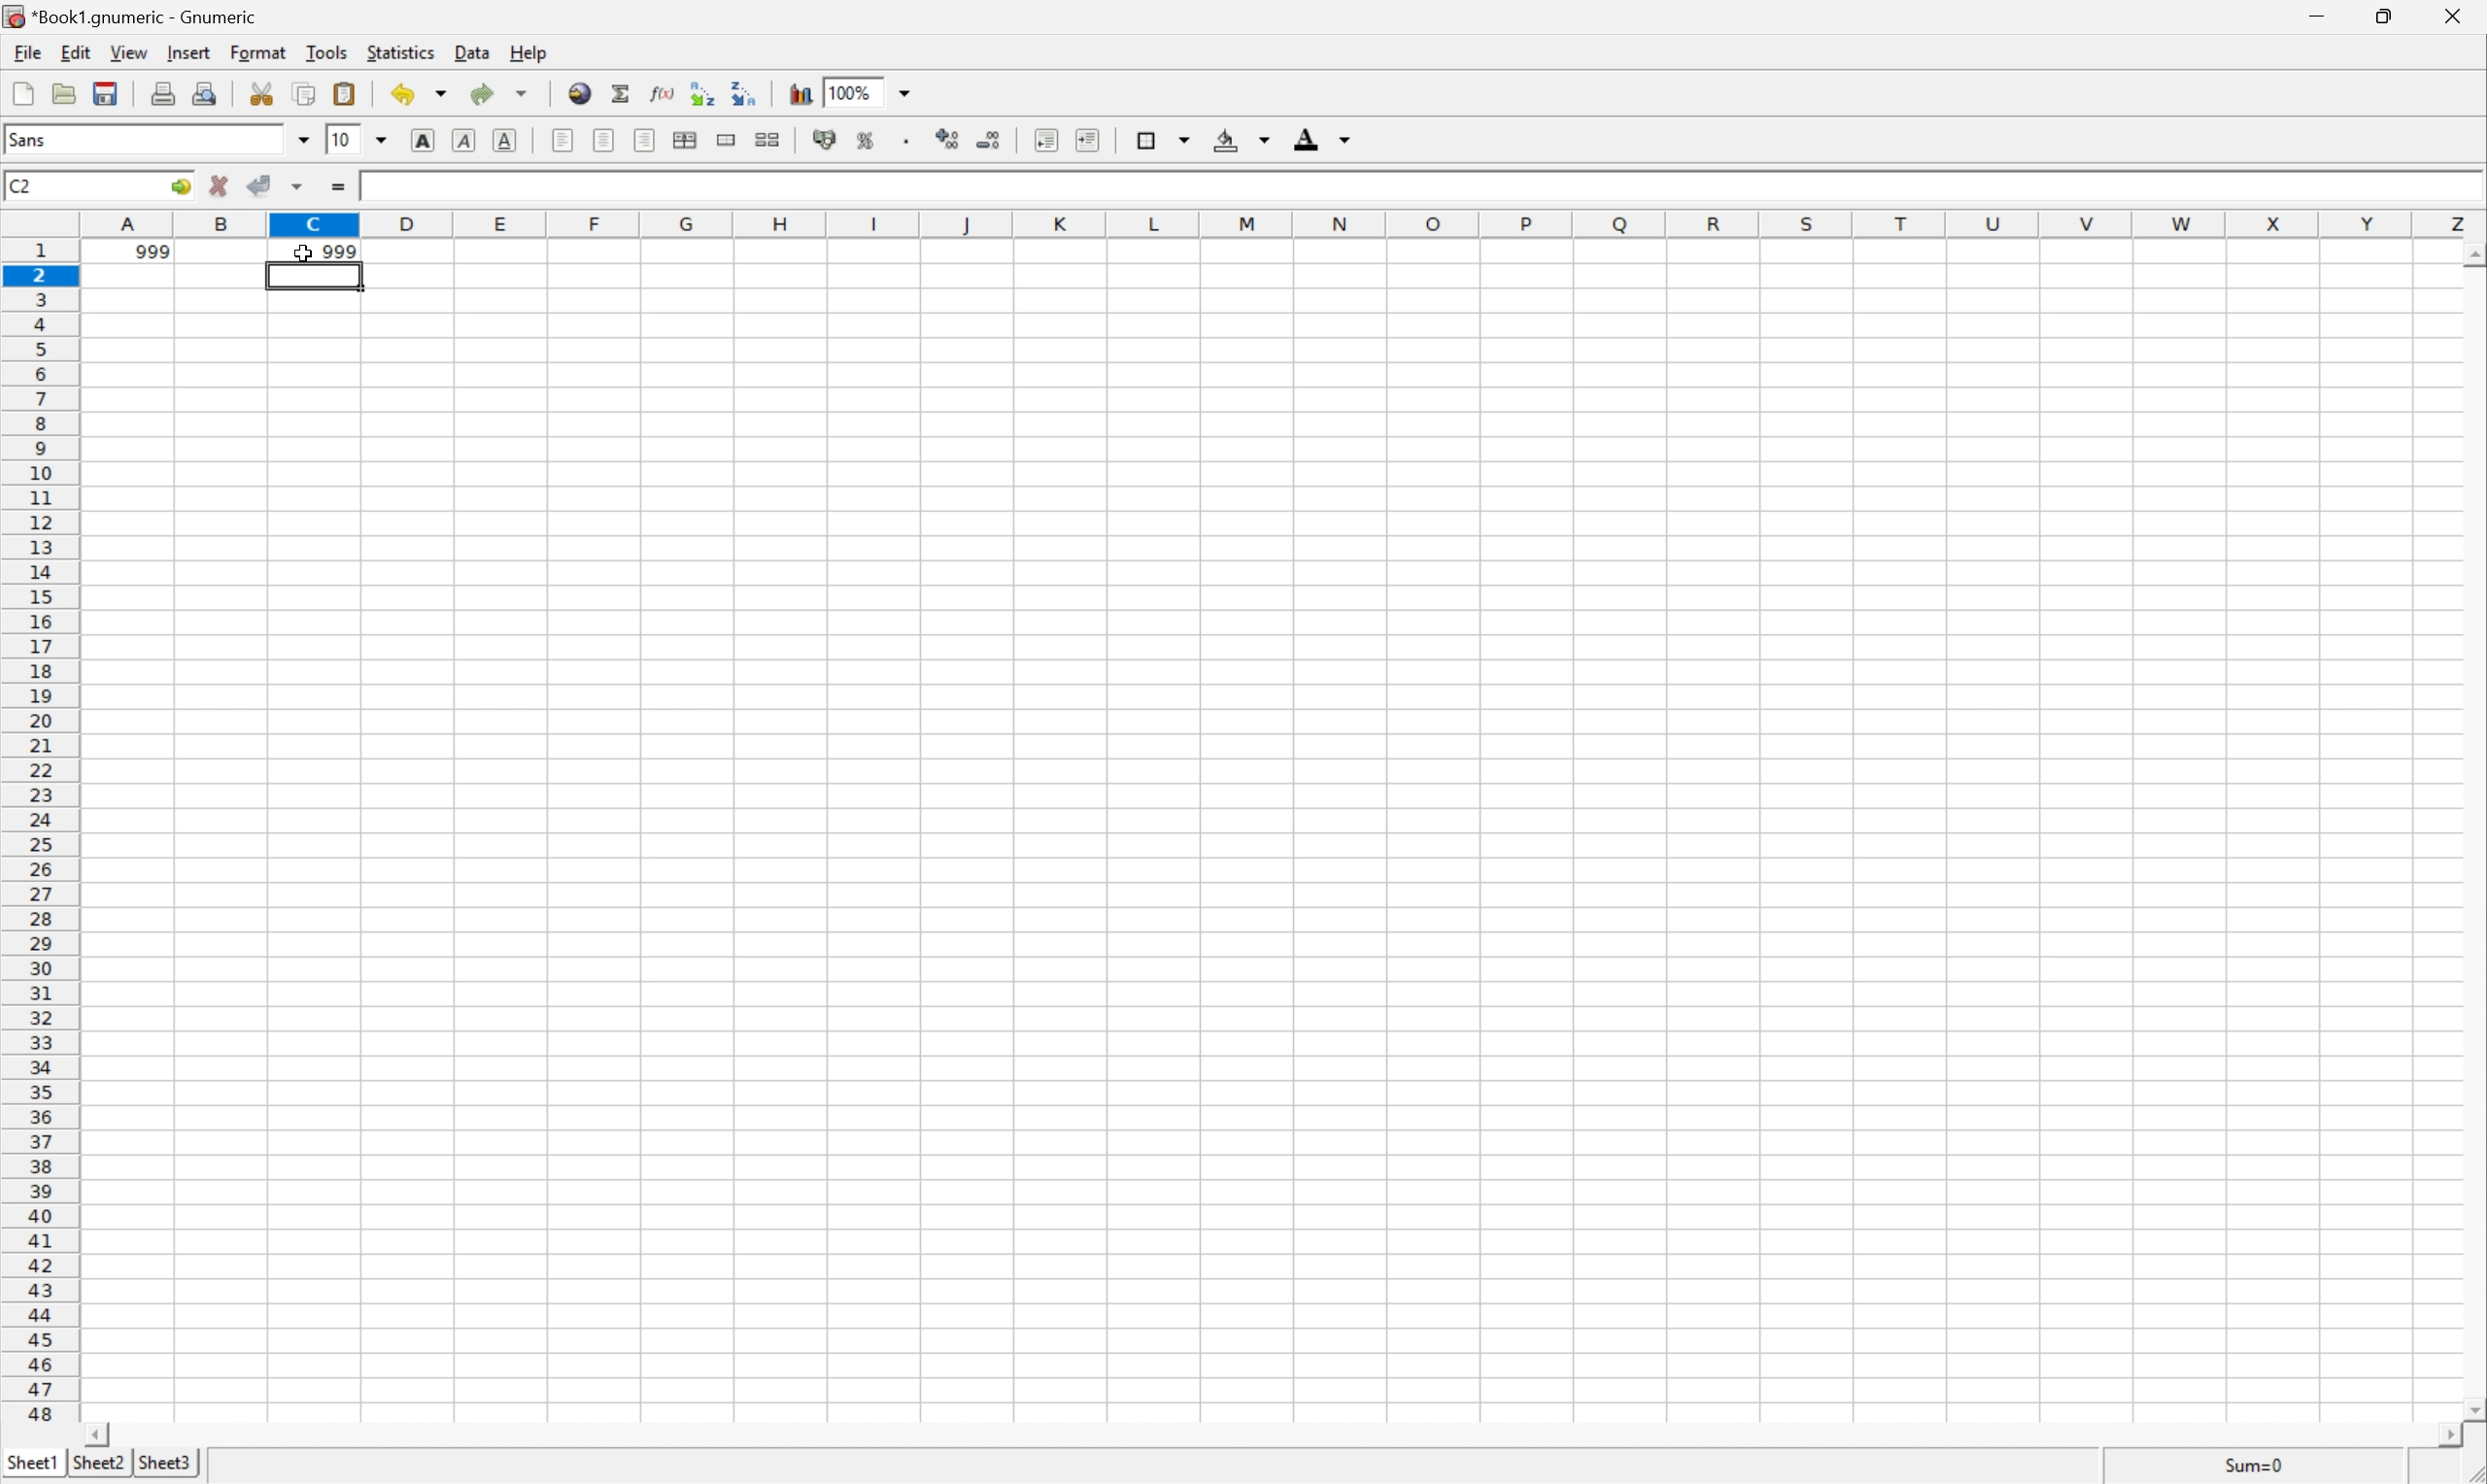  What do you see at coordinates (24, 54) in the screenshot?
I see `file` at bounding box center [24, 54].